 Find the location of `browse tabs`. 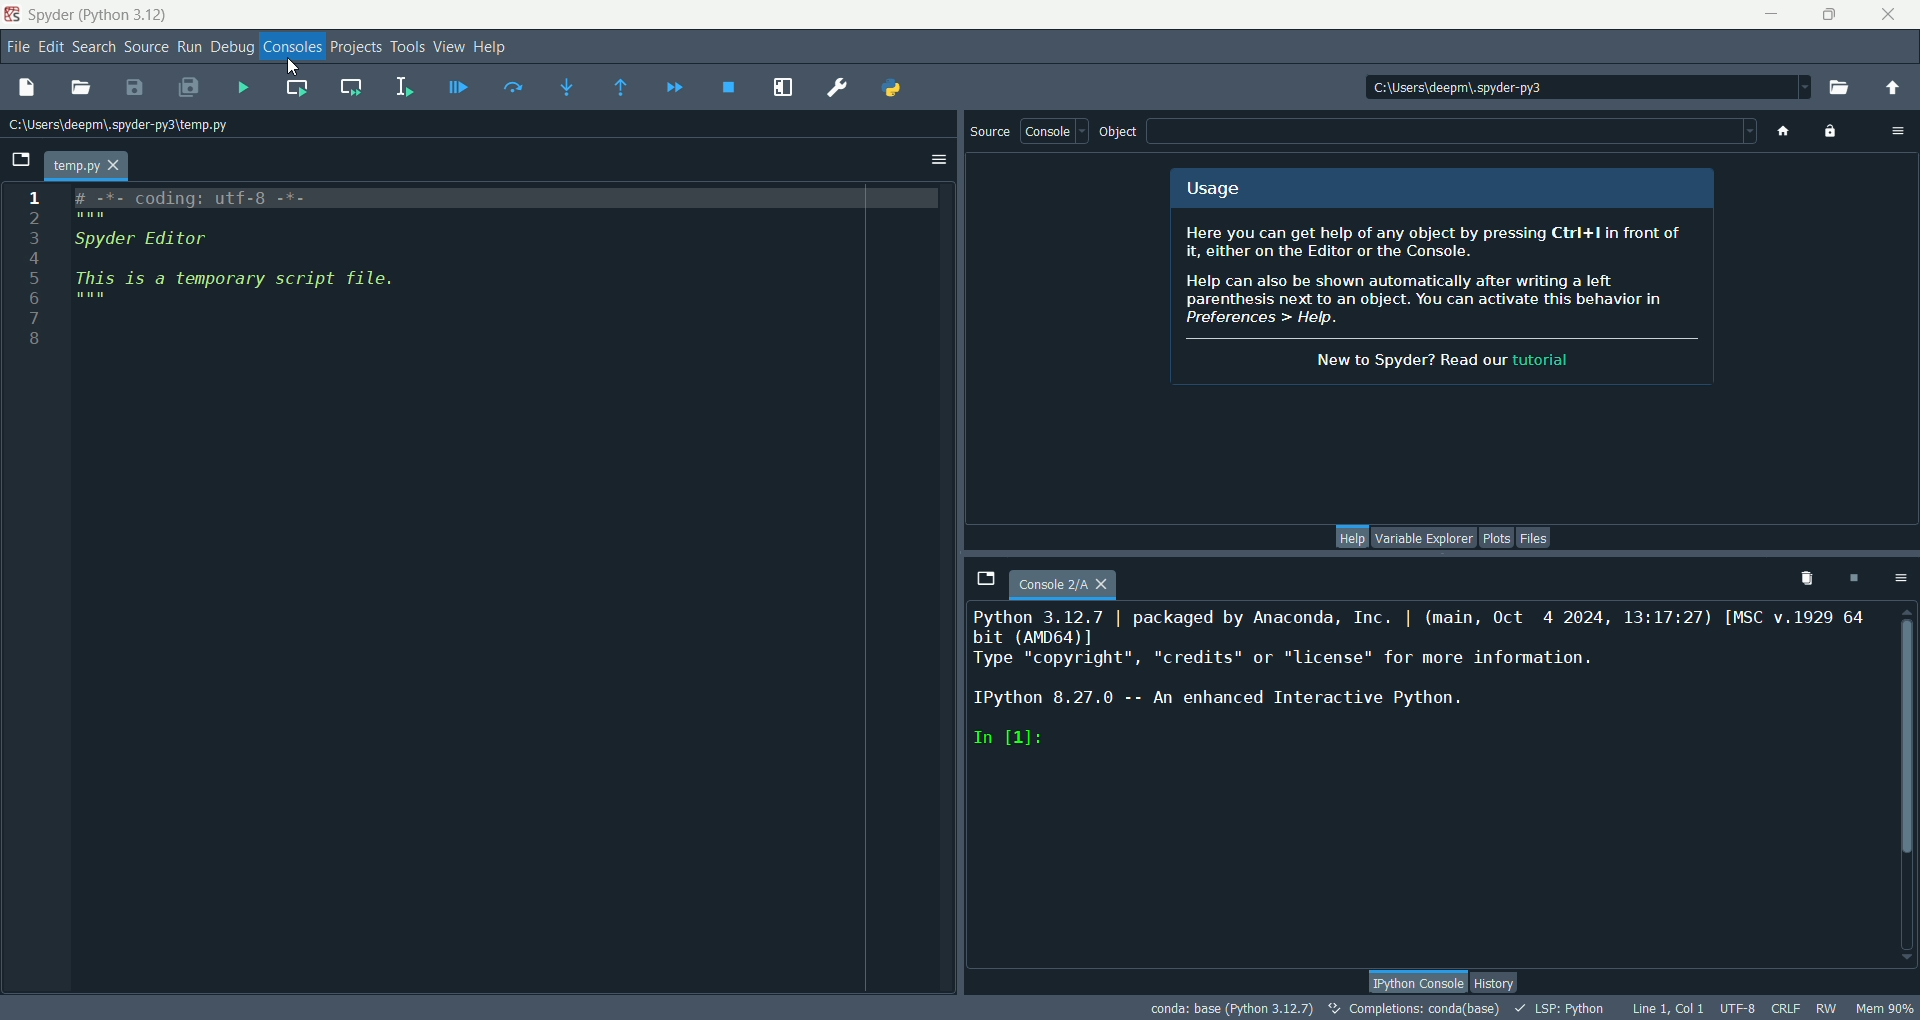

browse tabs is located at coordinates (21, 161).